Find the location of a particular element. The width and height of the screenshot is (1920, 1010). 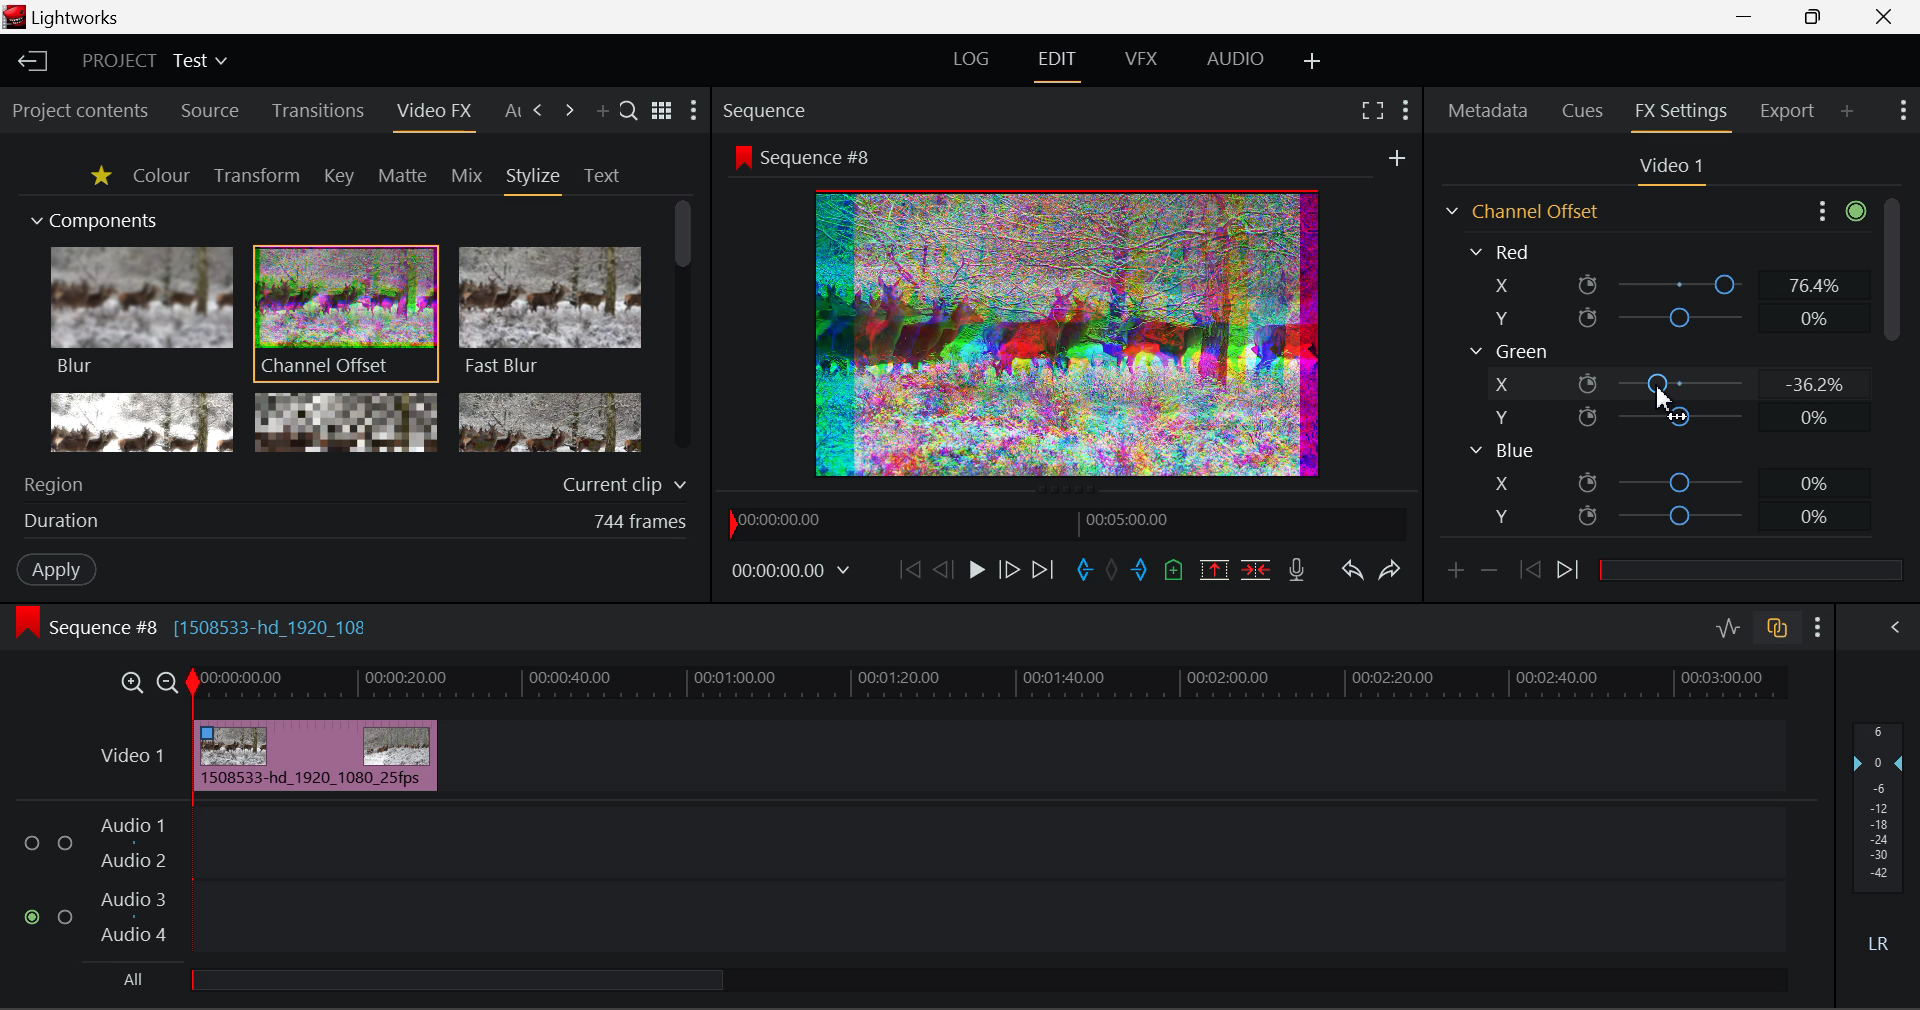

Restore Down is located at coordinates (1751, 18).